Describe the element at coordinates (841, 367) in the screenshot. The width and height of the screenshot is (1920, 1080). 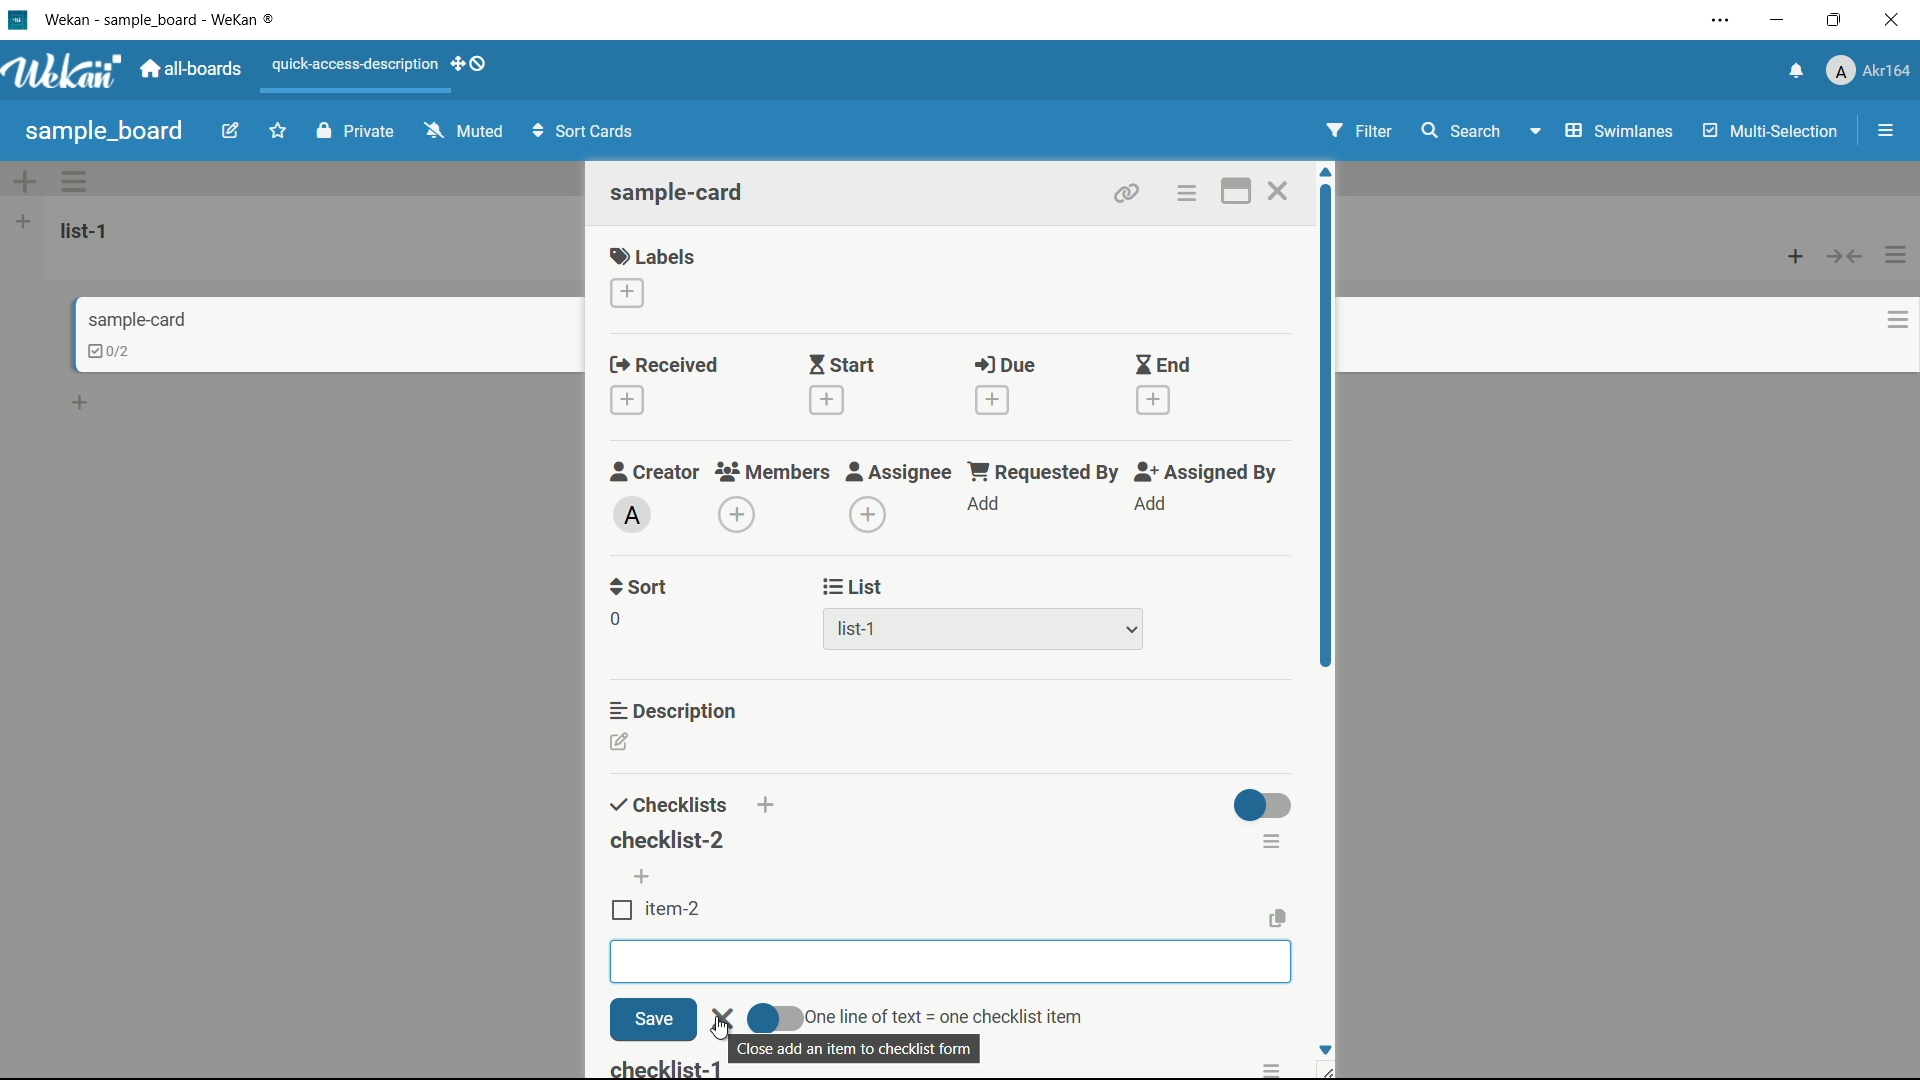
I see `start` at that location.